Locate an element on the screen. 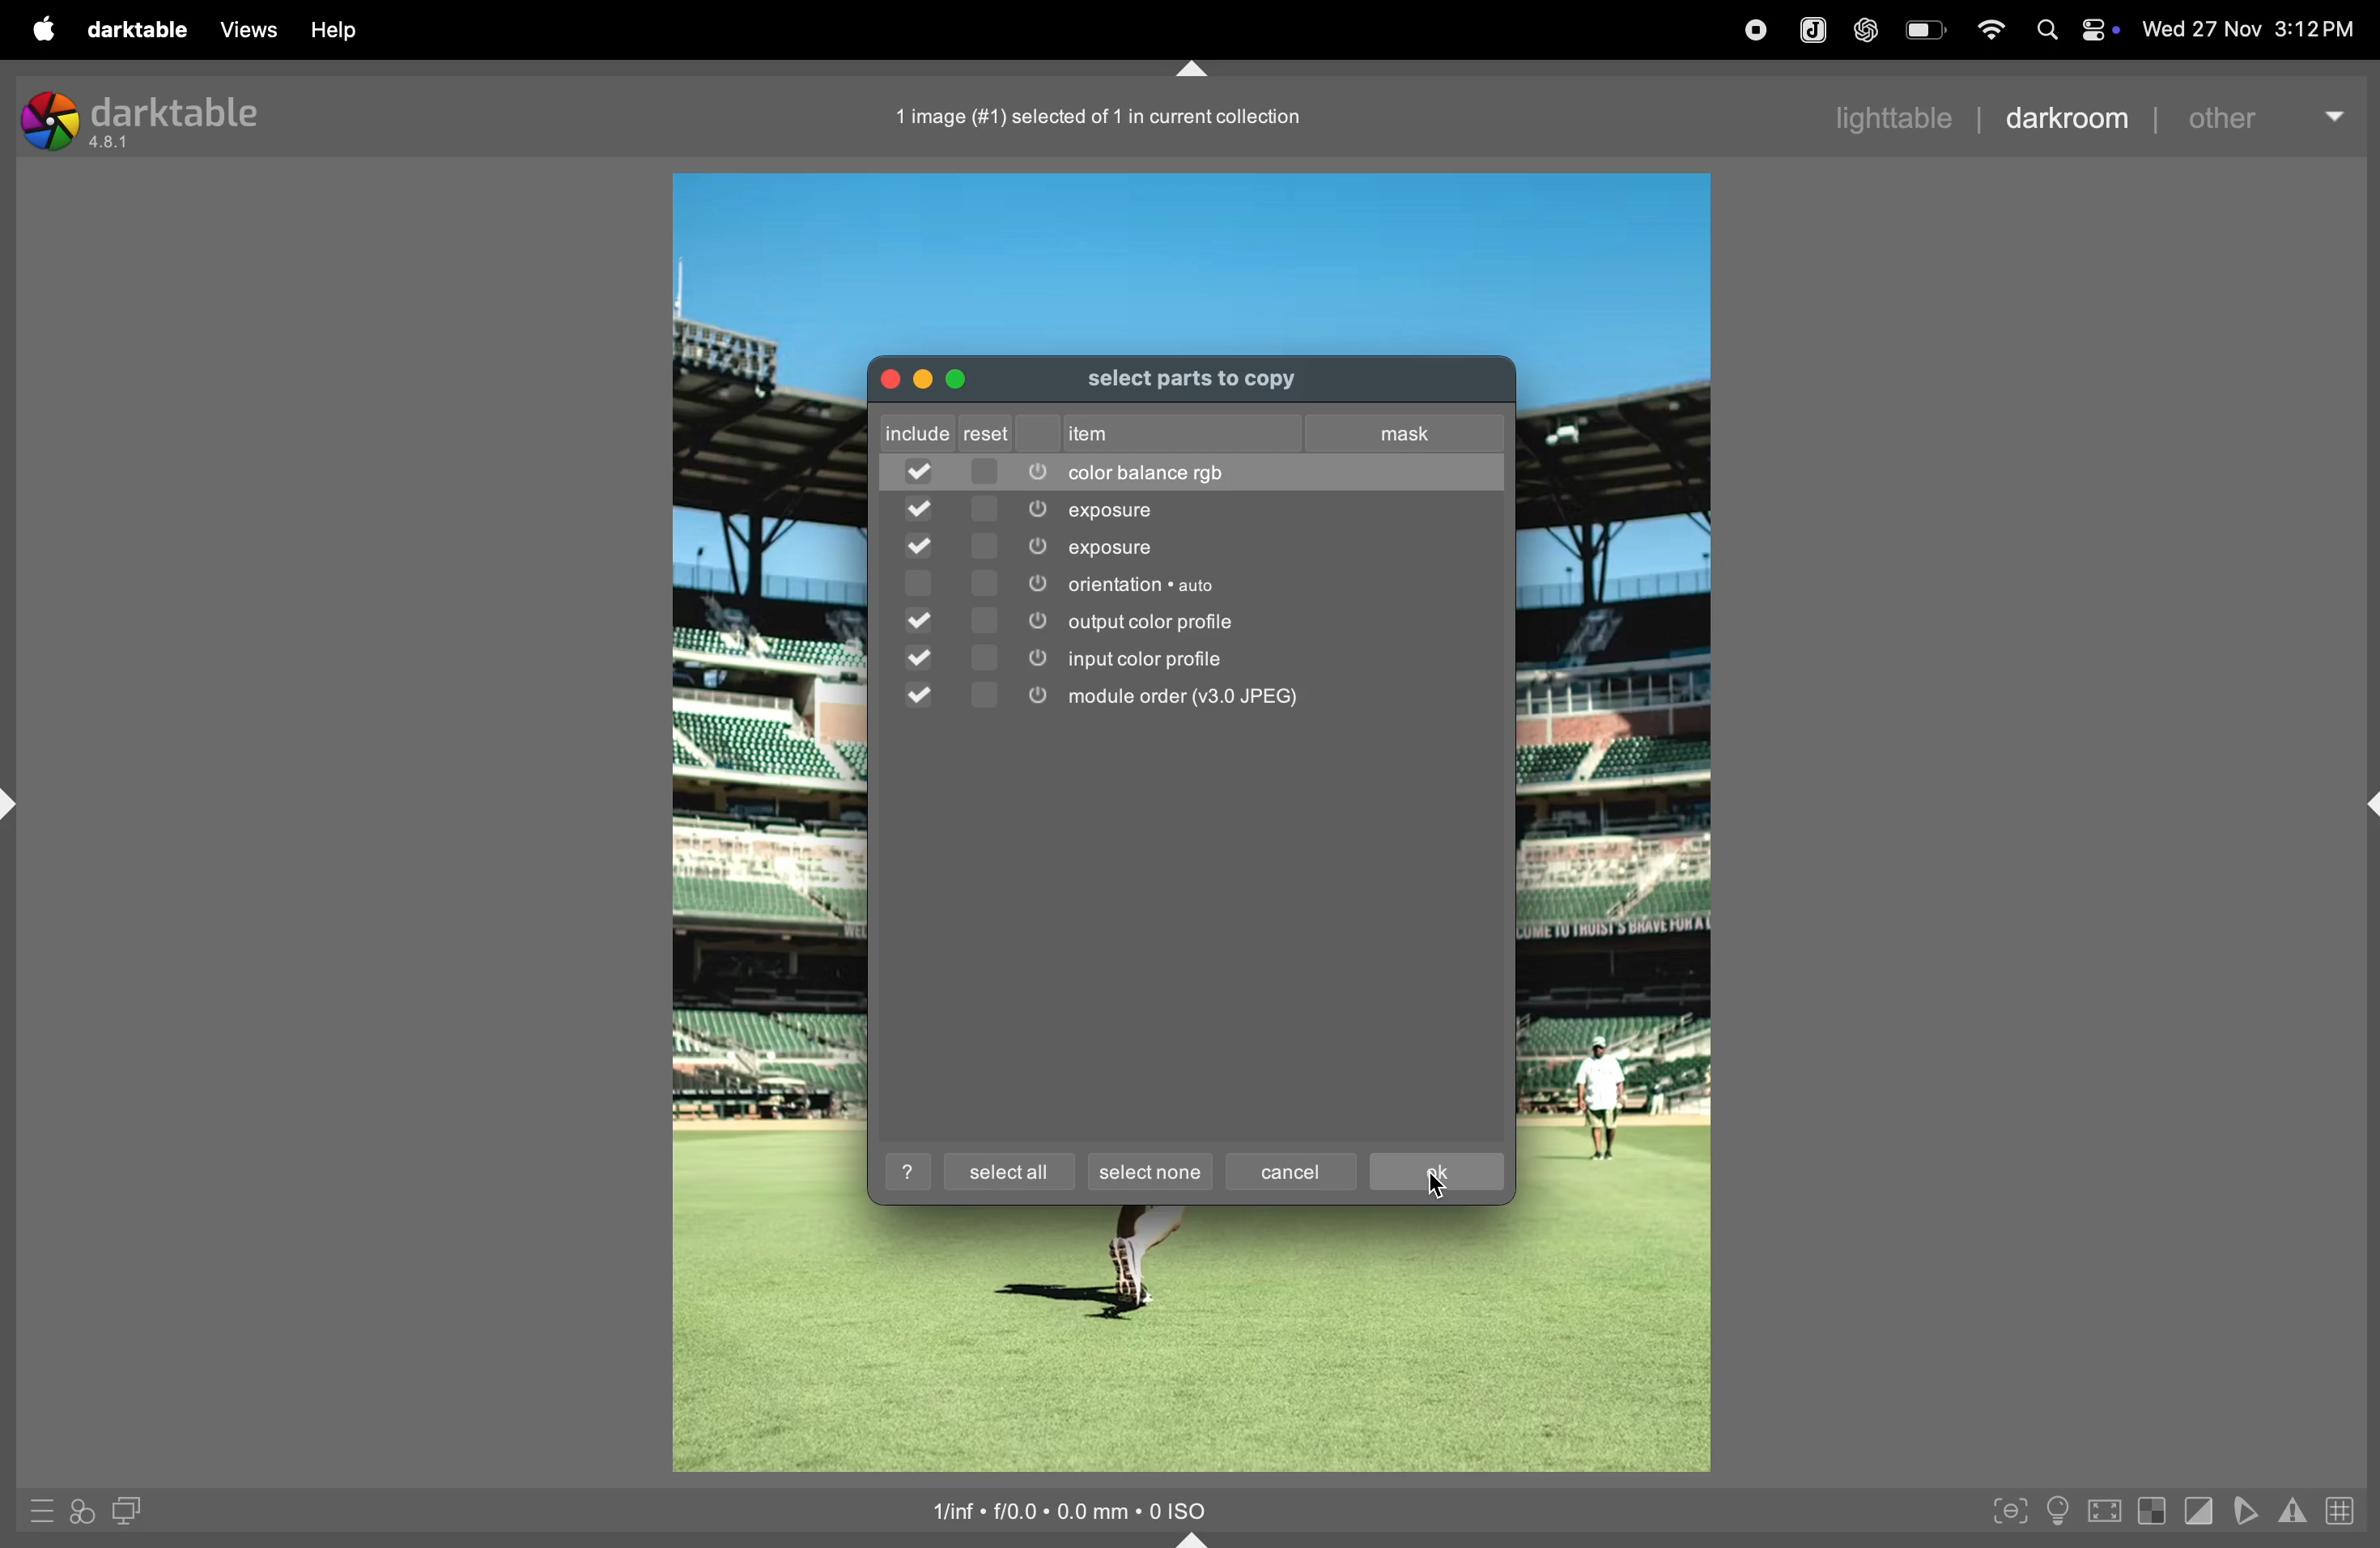 This screenshot has width=2380, height=1548. check box is located at coordinates (920, 544).